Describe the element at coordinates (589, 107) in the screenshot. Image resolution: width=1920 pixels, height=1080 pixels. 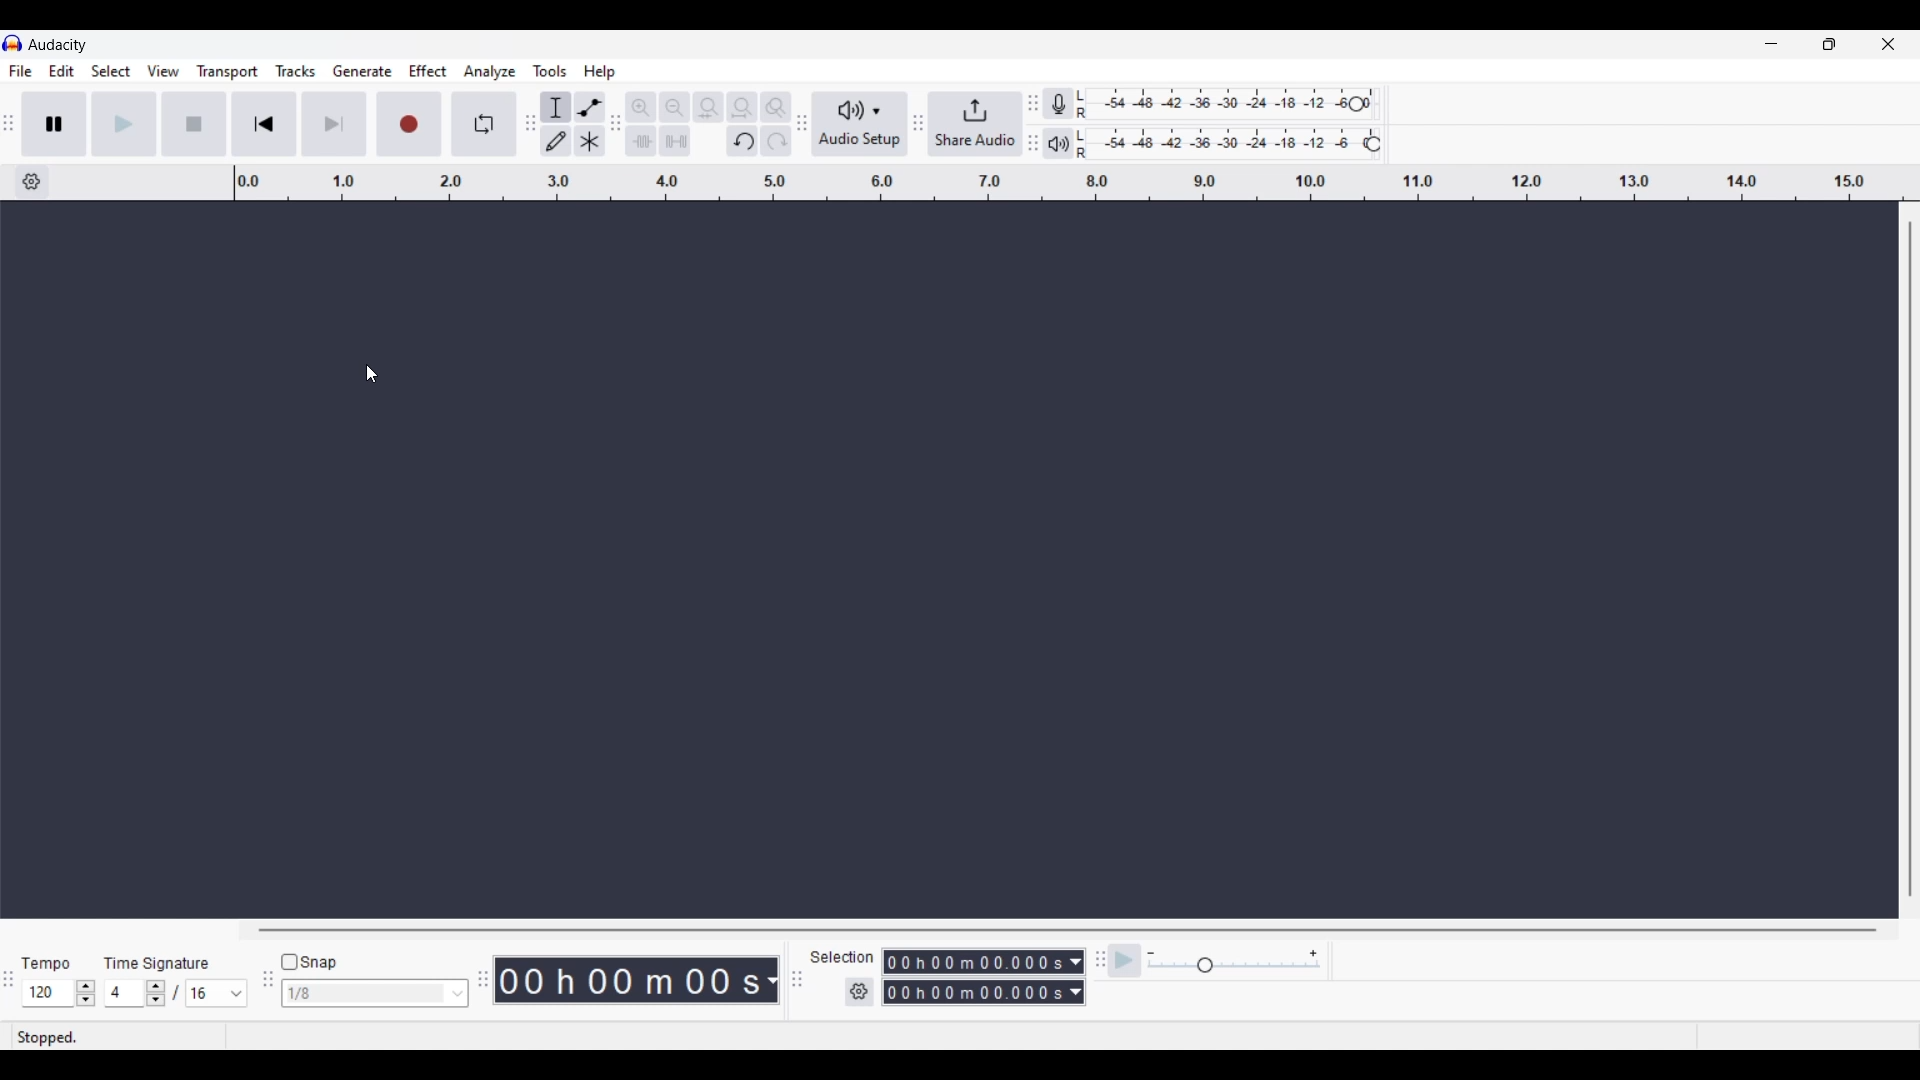
I see `Envelop tool` at that location.